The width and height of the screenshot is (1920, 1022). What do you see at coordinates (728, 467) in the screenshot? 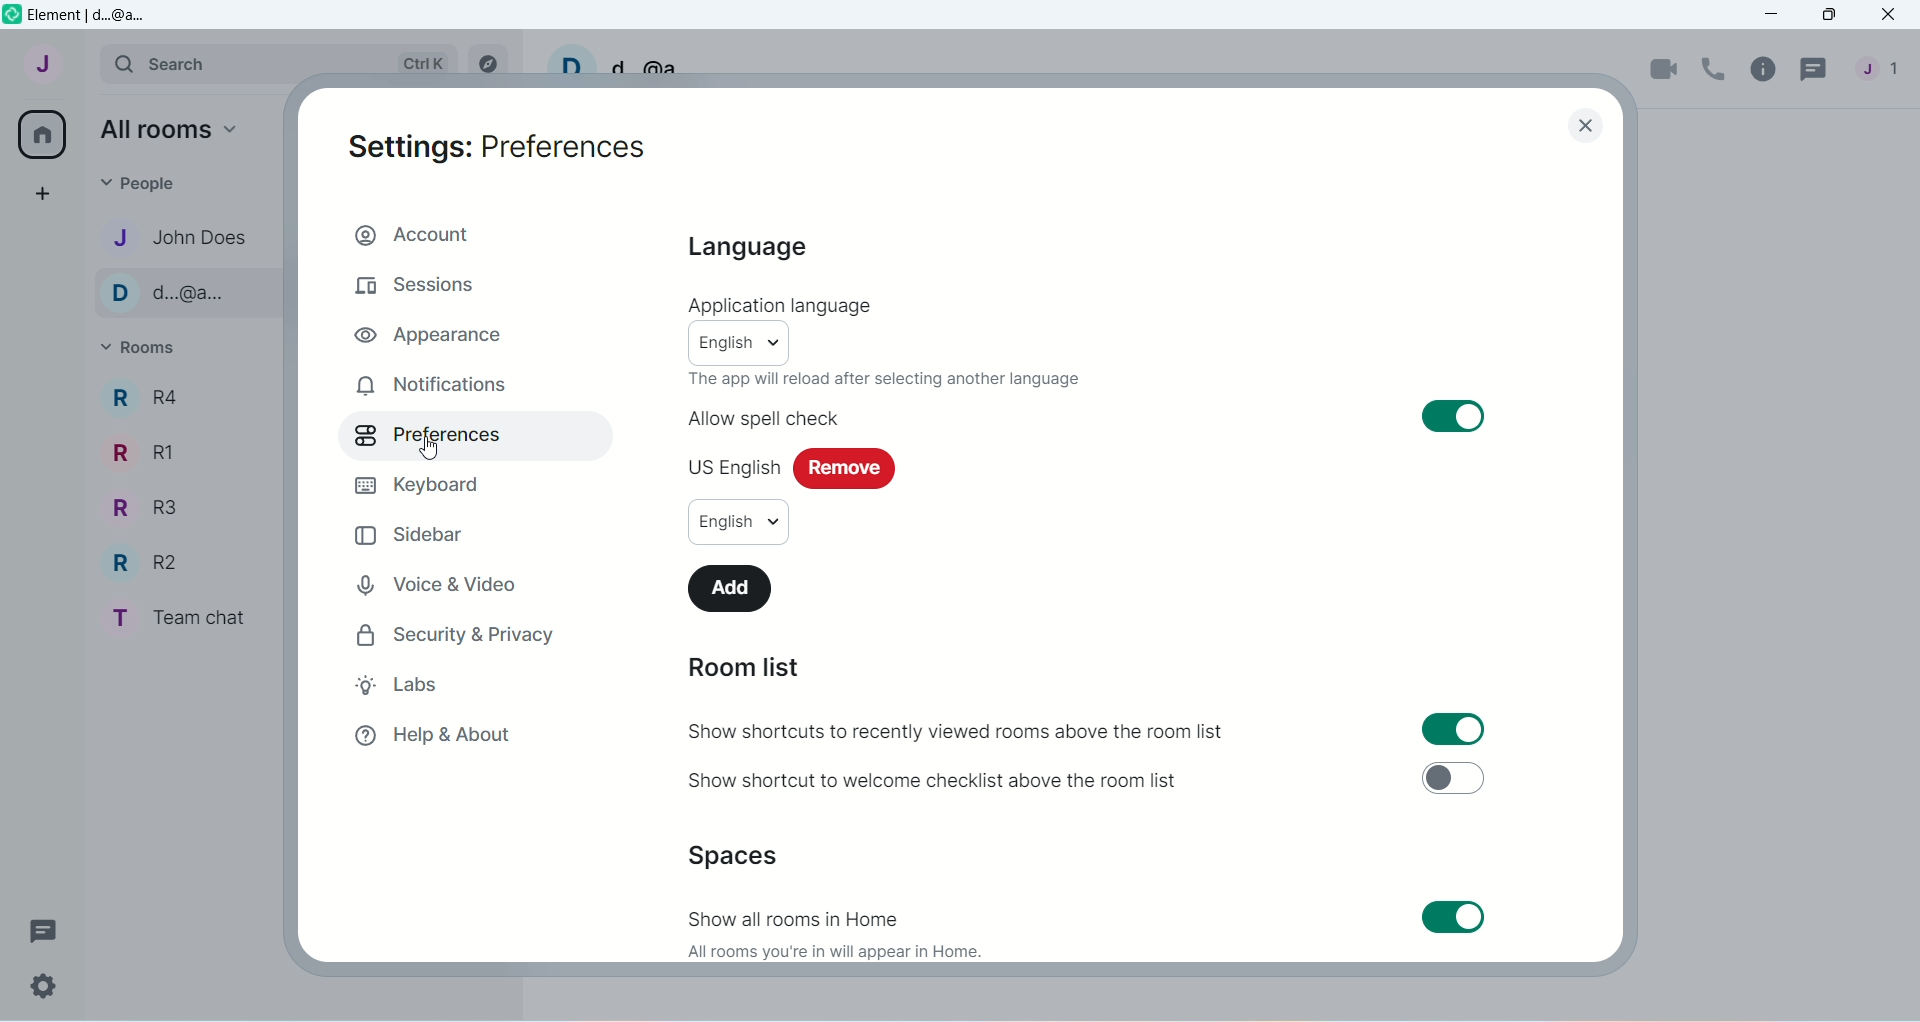
I see `US English` at bounding box center [728, 467].